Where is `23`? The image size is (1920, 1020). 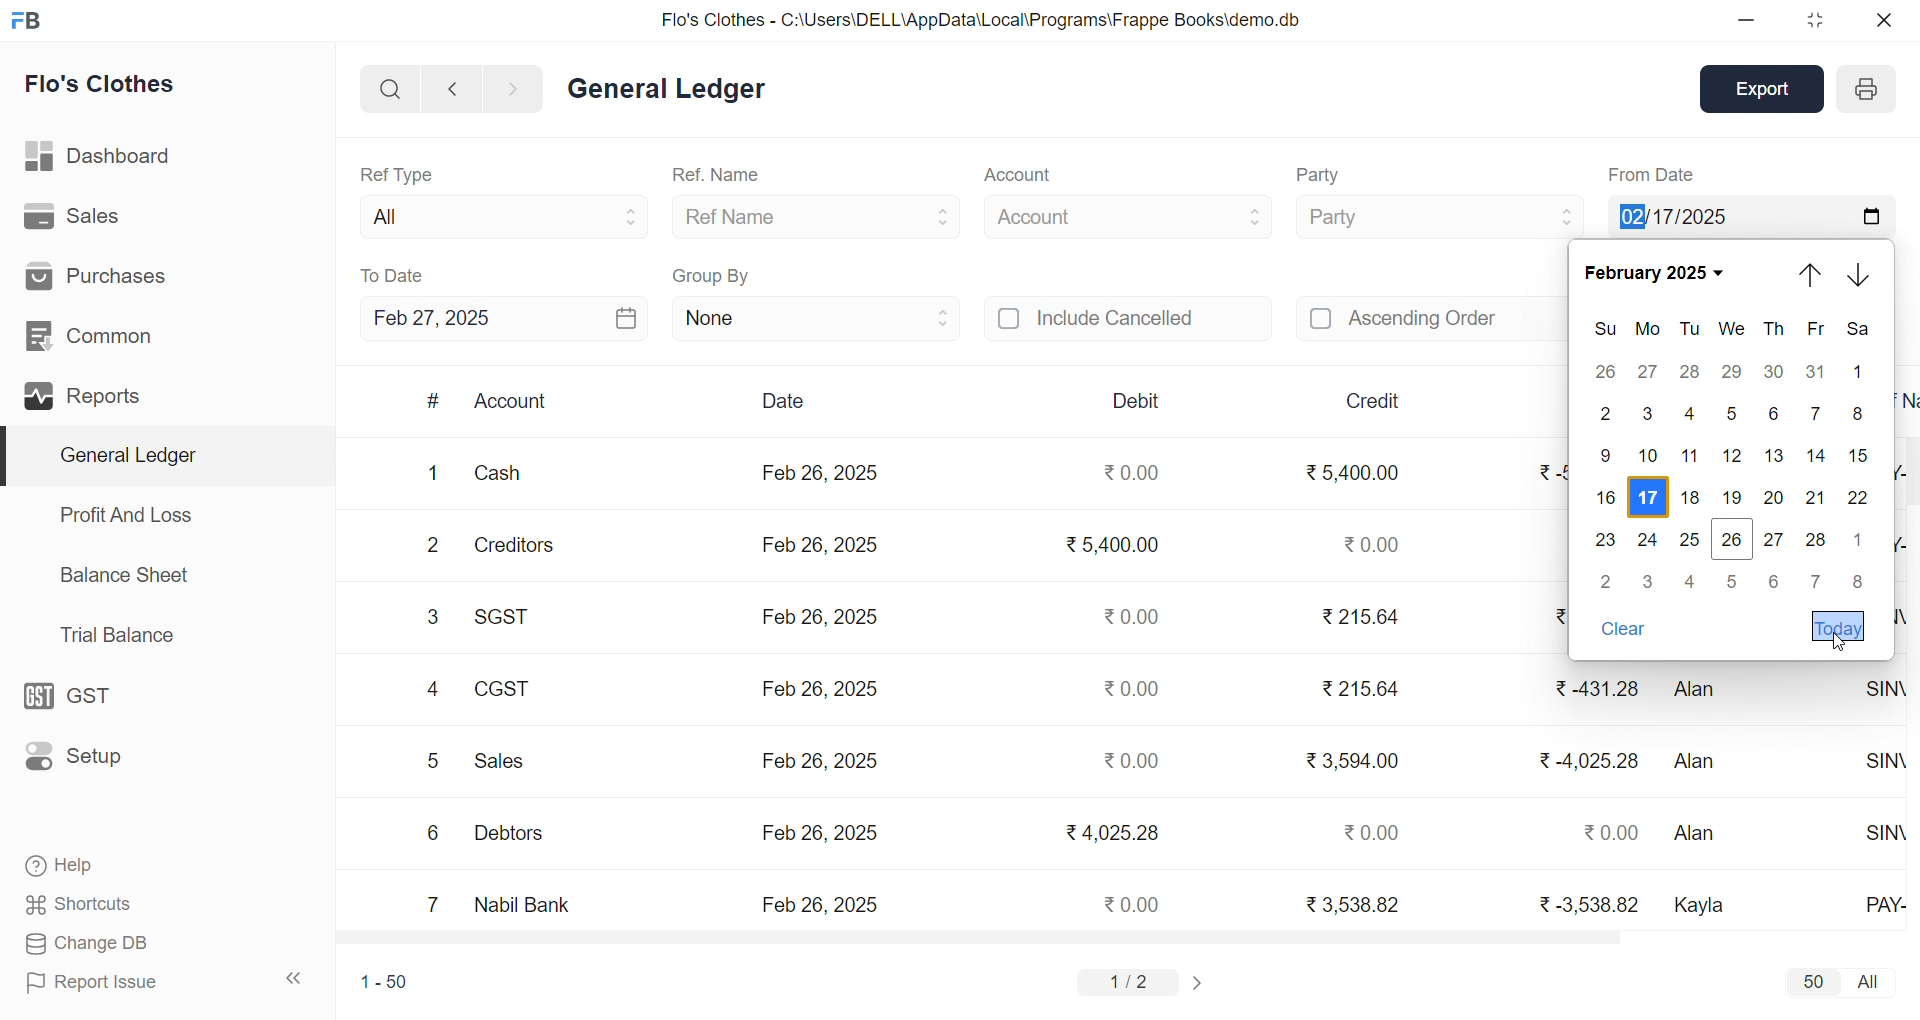 23 is located at coordinates (1604, 541).